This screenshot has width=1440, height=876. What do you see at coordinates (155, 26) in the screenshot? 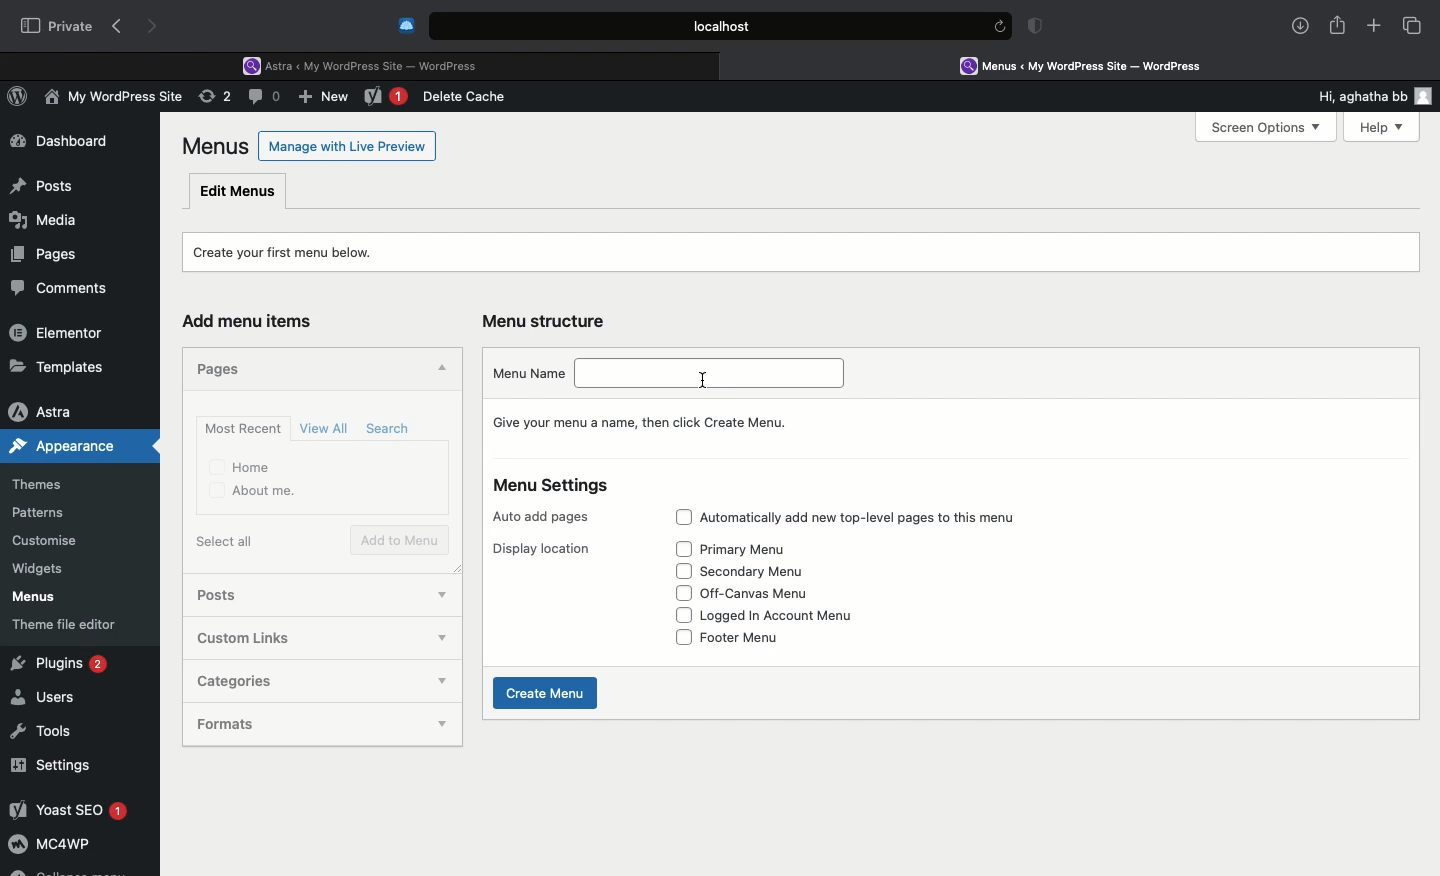
I see `Forward` at bounding box center [155, 26].